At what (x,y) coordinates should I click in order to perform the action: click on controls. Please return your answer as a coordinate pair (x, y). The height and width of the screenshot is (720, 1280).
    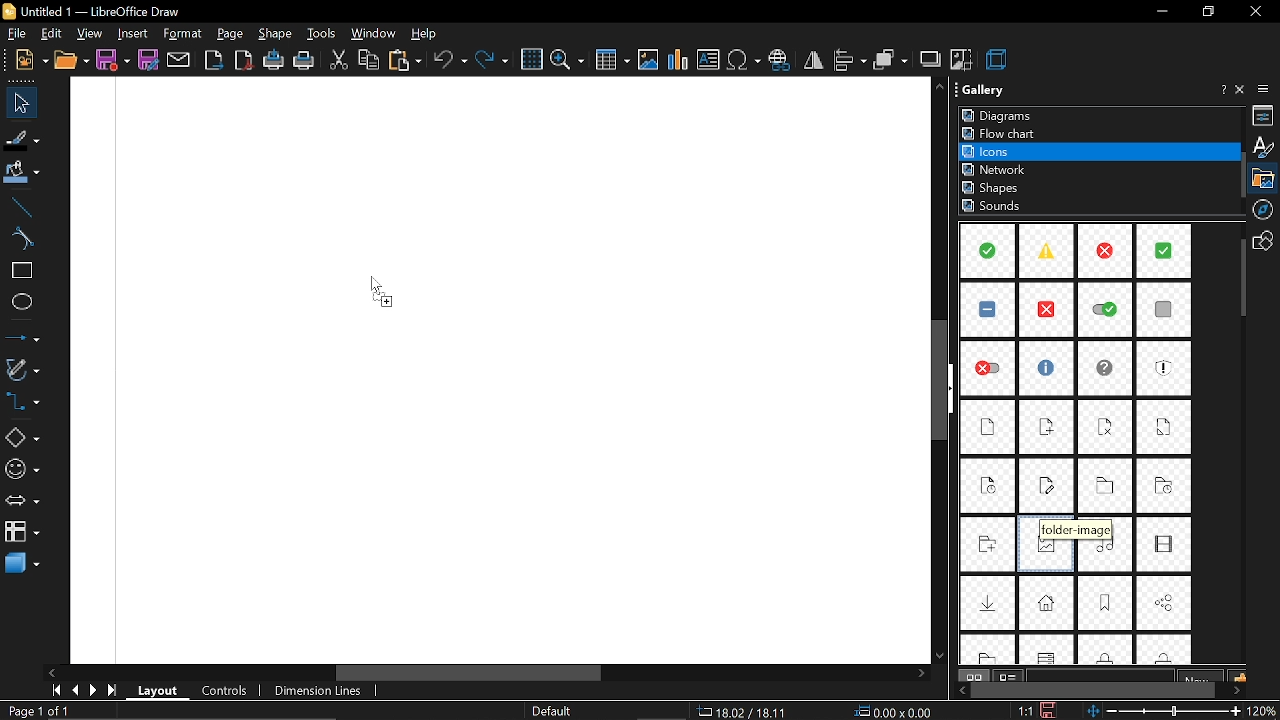
    Looking at the image, I should click on (222, 692).